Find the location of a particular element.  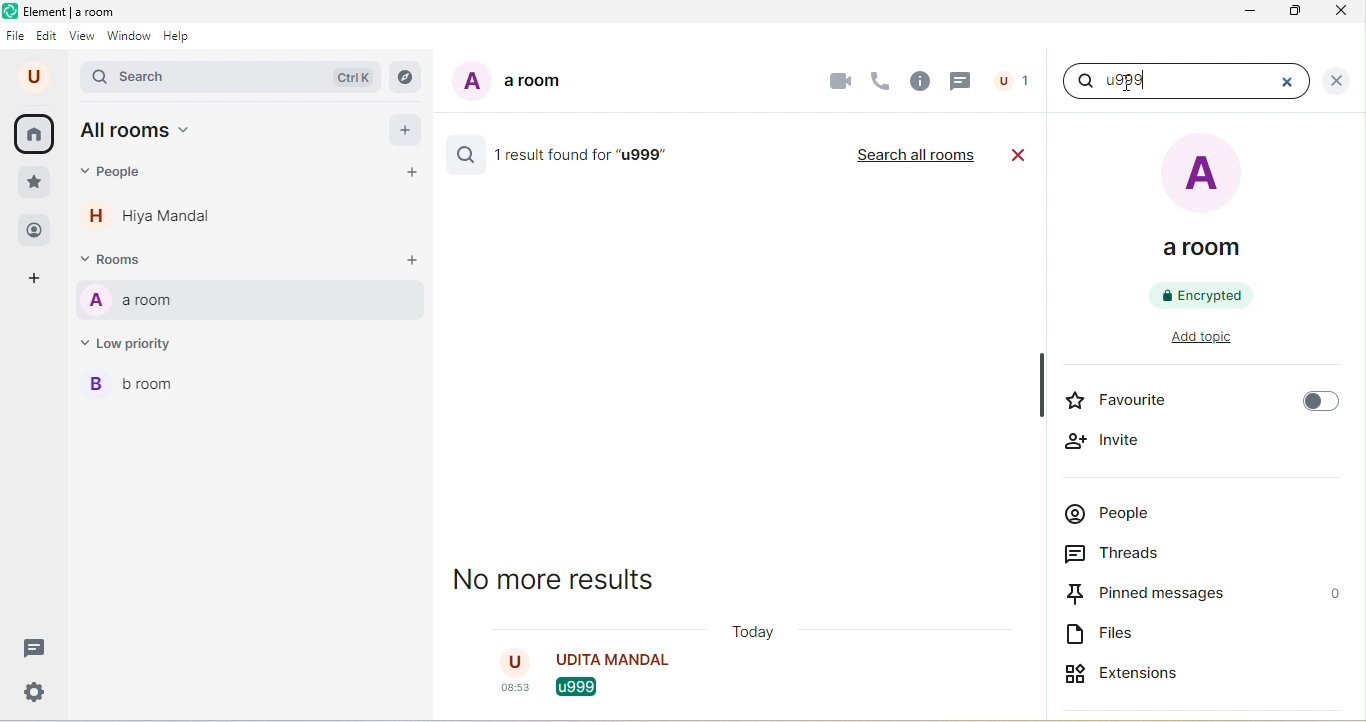

video call is located at coordinates (839, 79).